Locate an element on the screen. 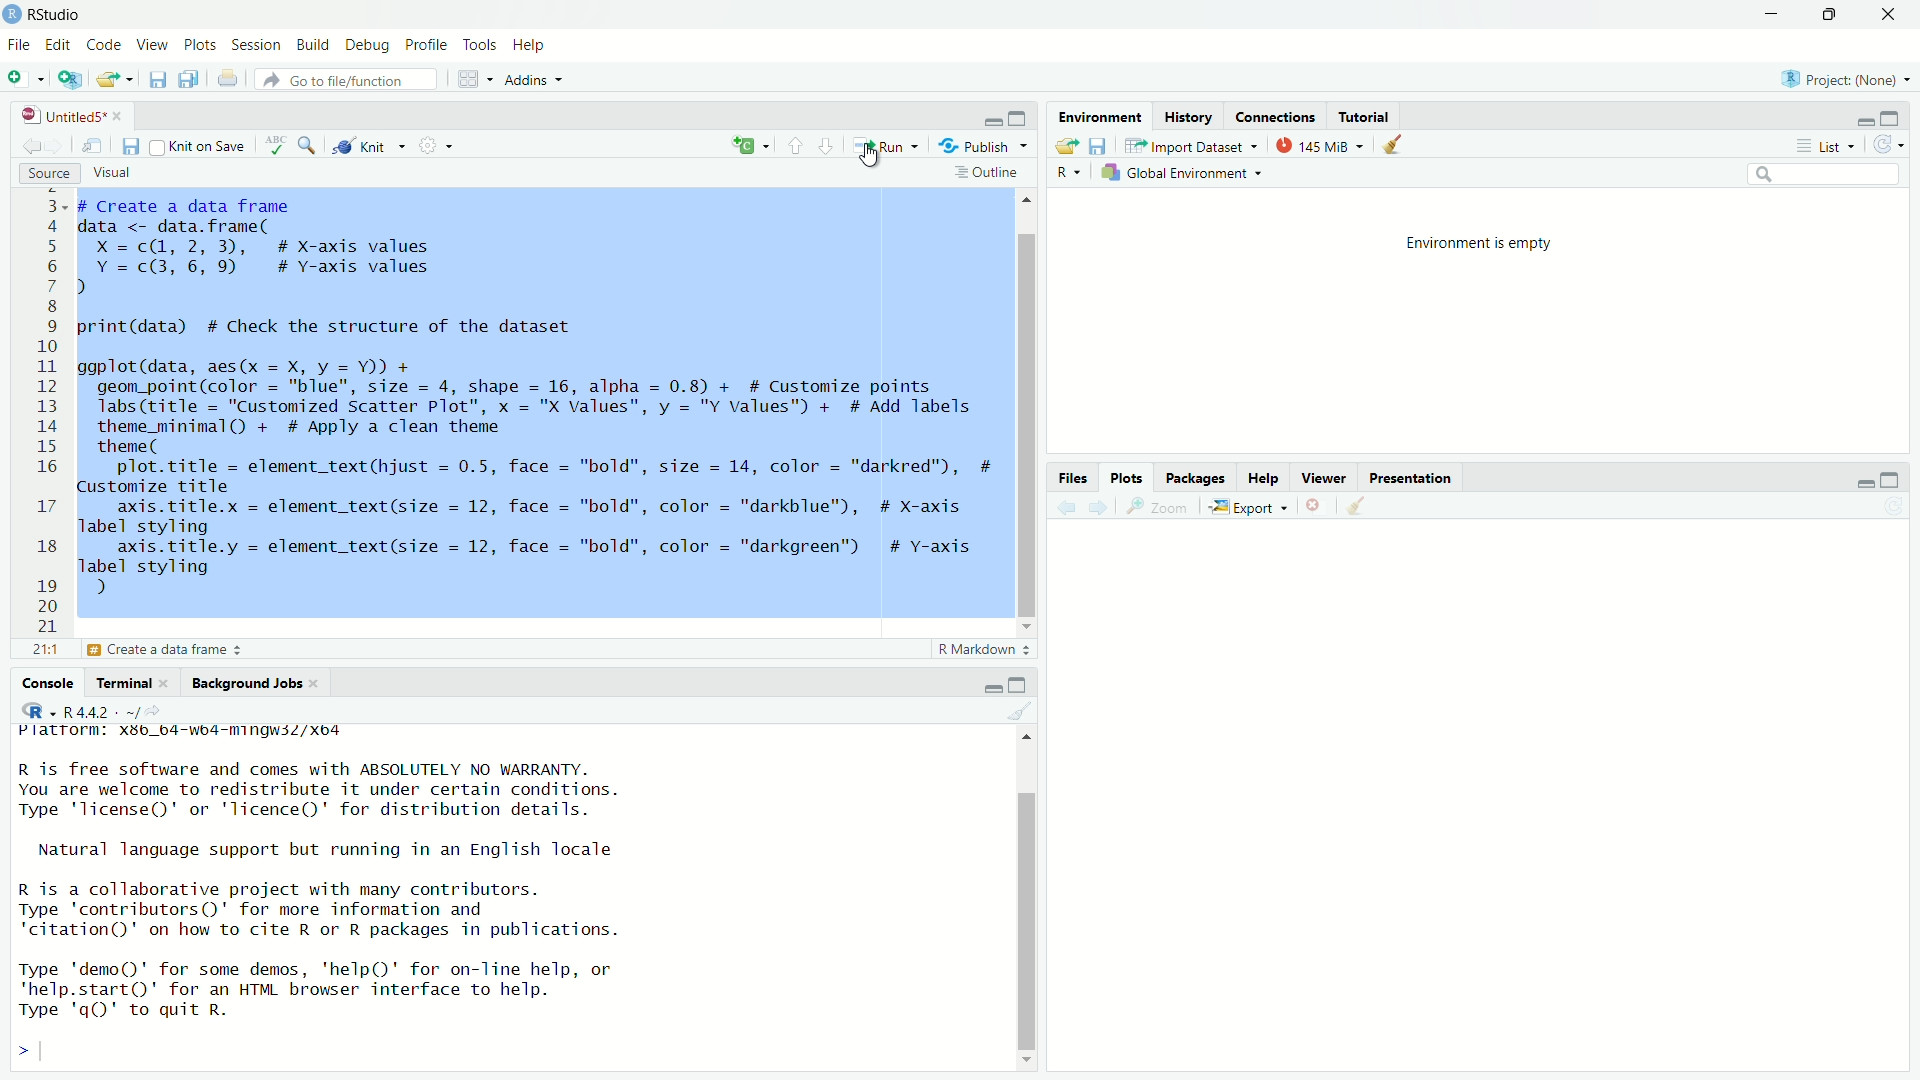 The image size is (1920, 1080). Maximize is located at coordinates (1018, 118).